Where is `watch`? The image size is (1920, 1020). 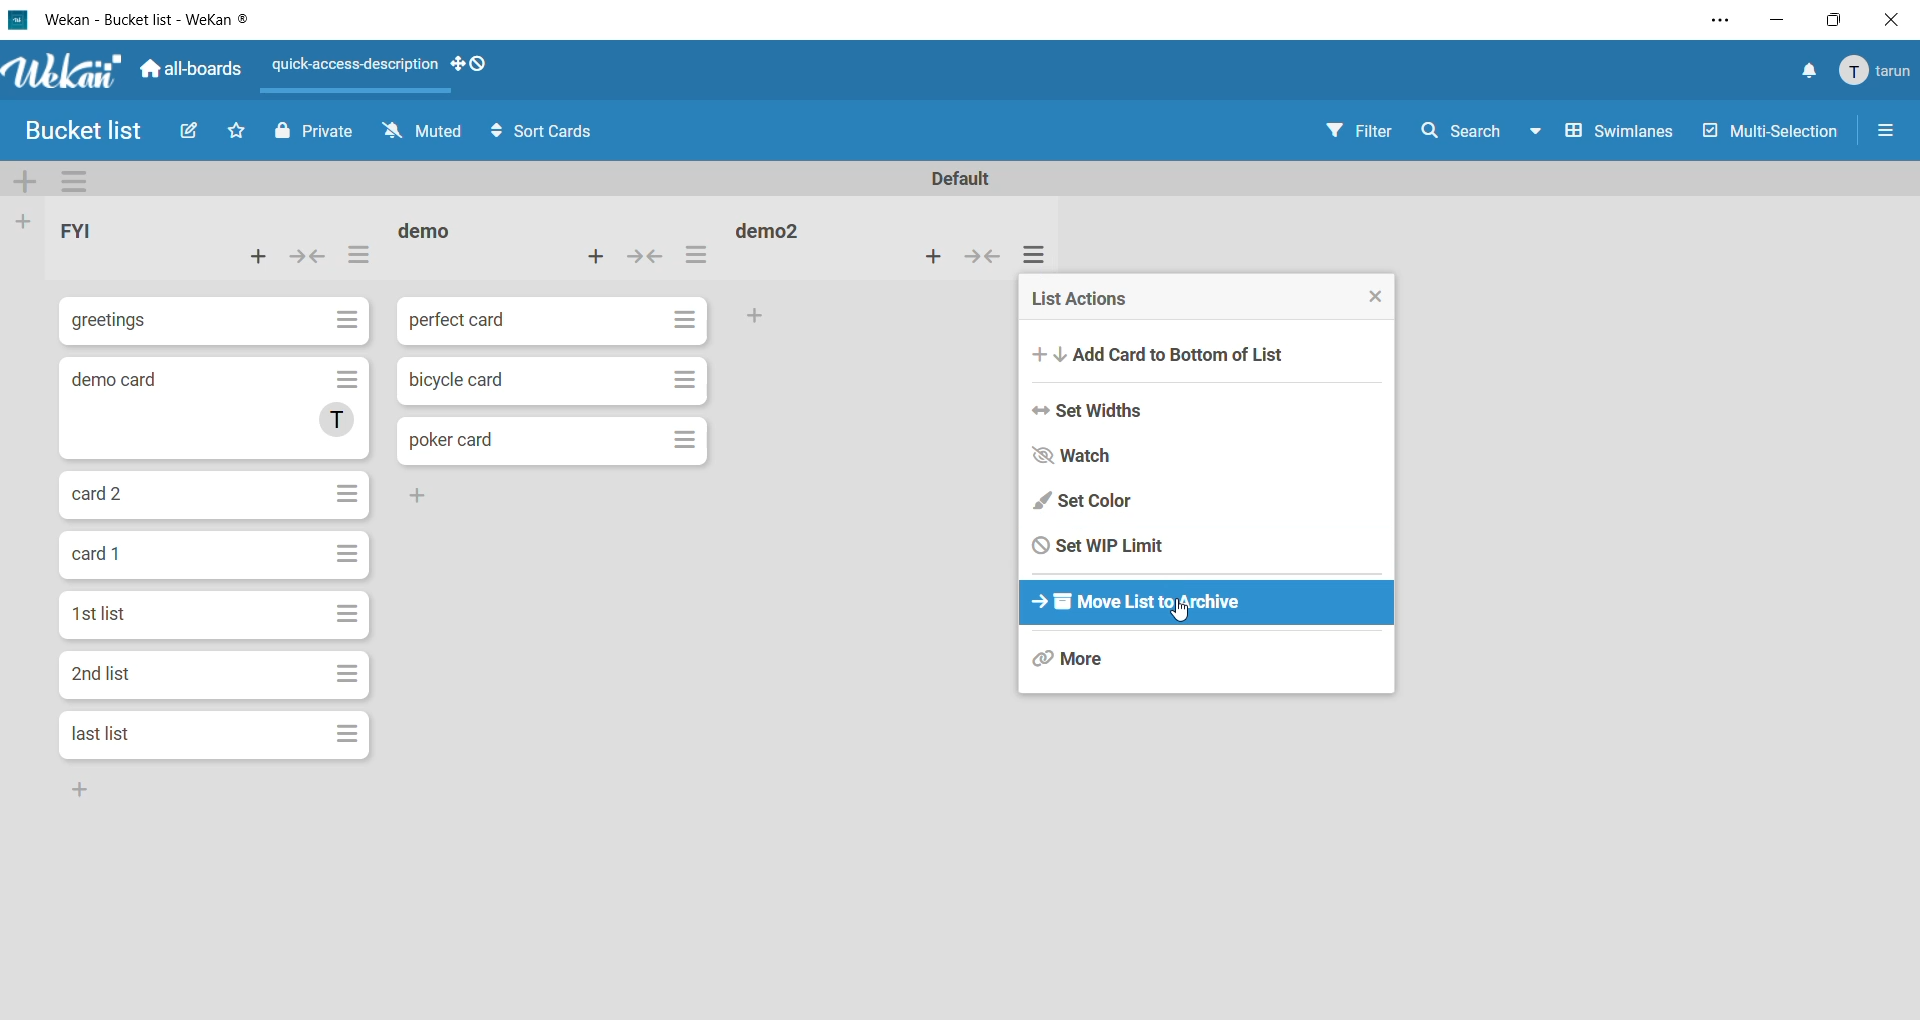
watch is located at coordinates (1086, 455).